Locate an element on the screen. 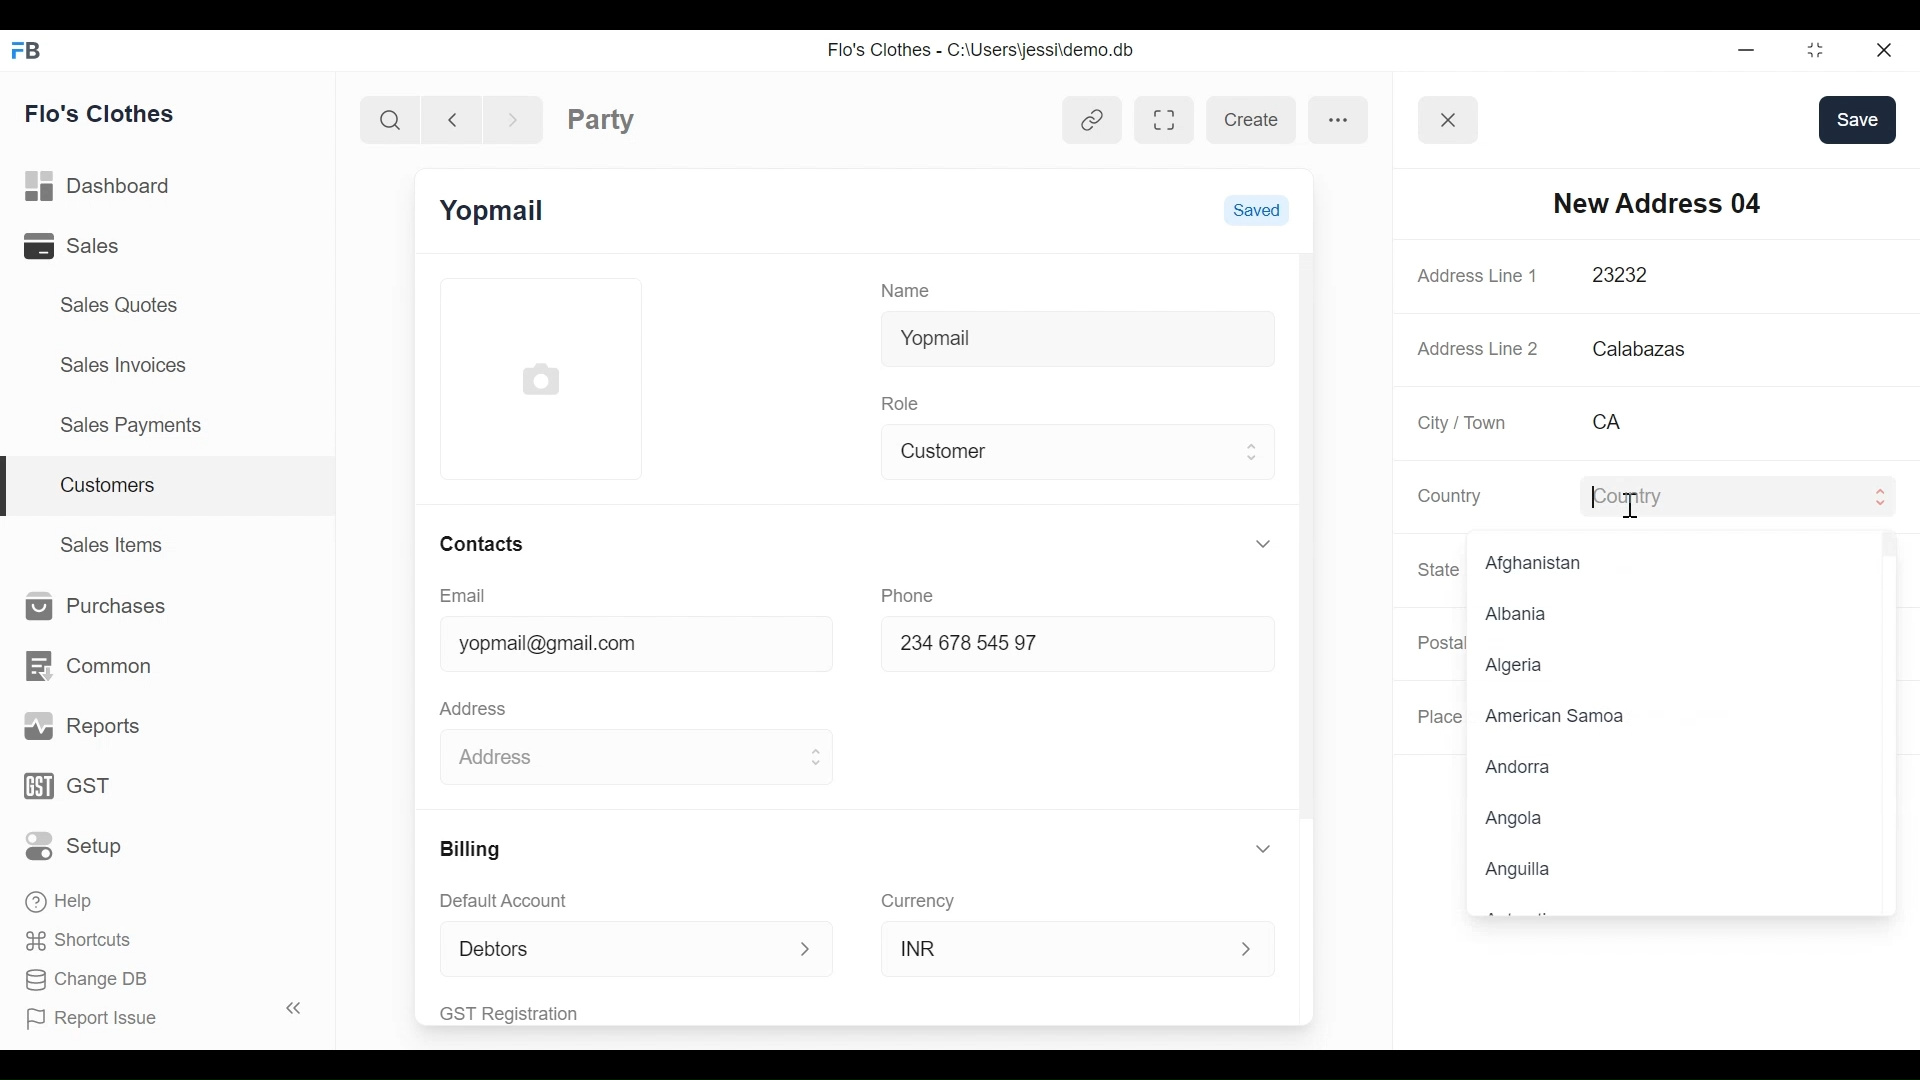  Address Line 1 is located at coordinates (1480, 275).